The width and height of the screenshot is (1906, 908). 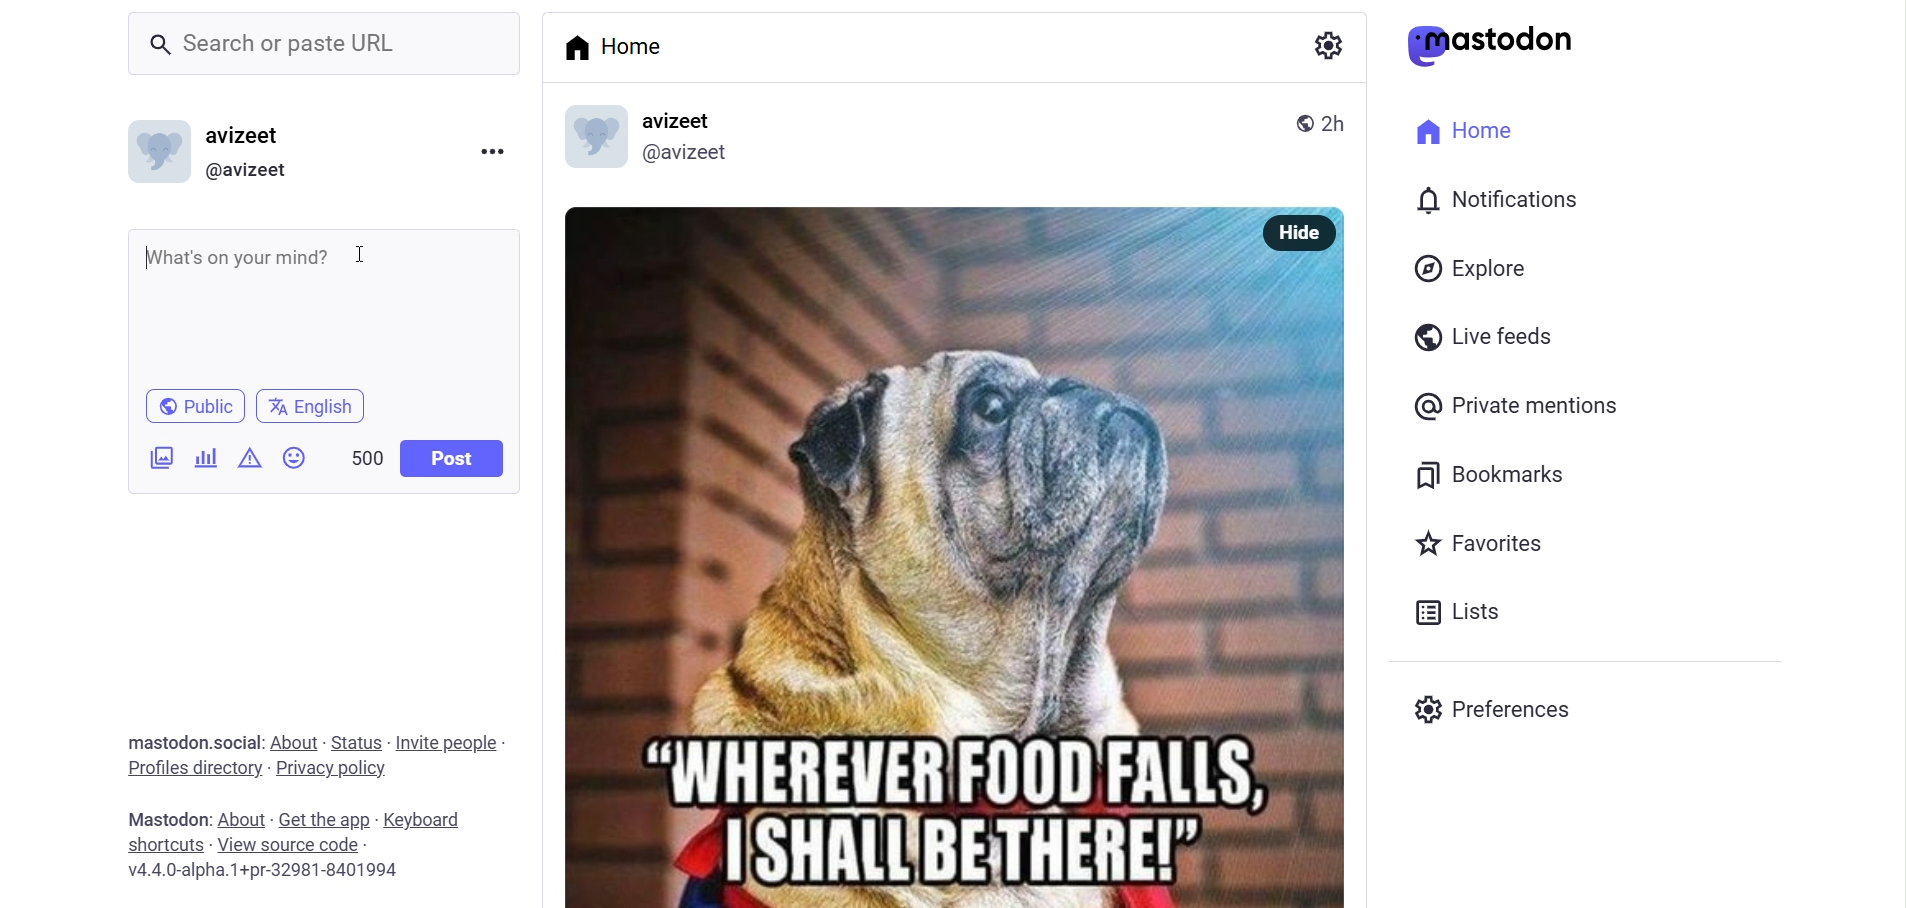 I want to click on Live feeds, so click(x=1489, y=341).